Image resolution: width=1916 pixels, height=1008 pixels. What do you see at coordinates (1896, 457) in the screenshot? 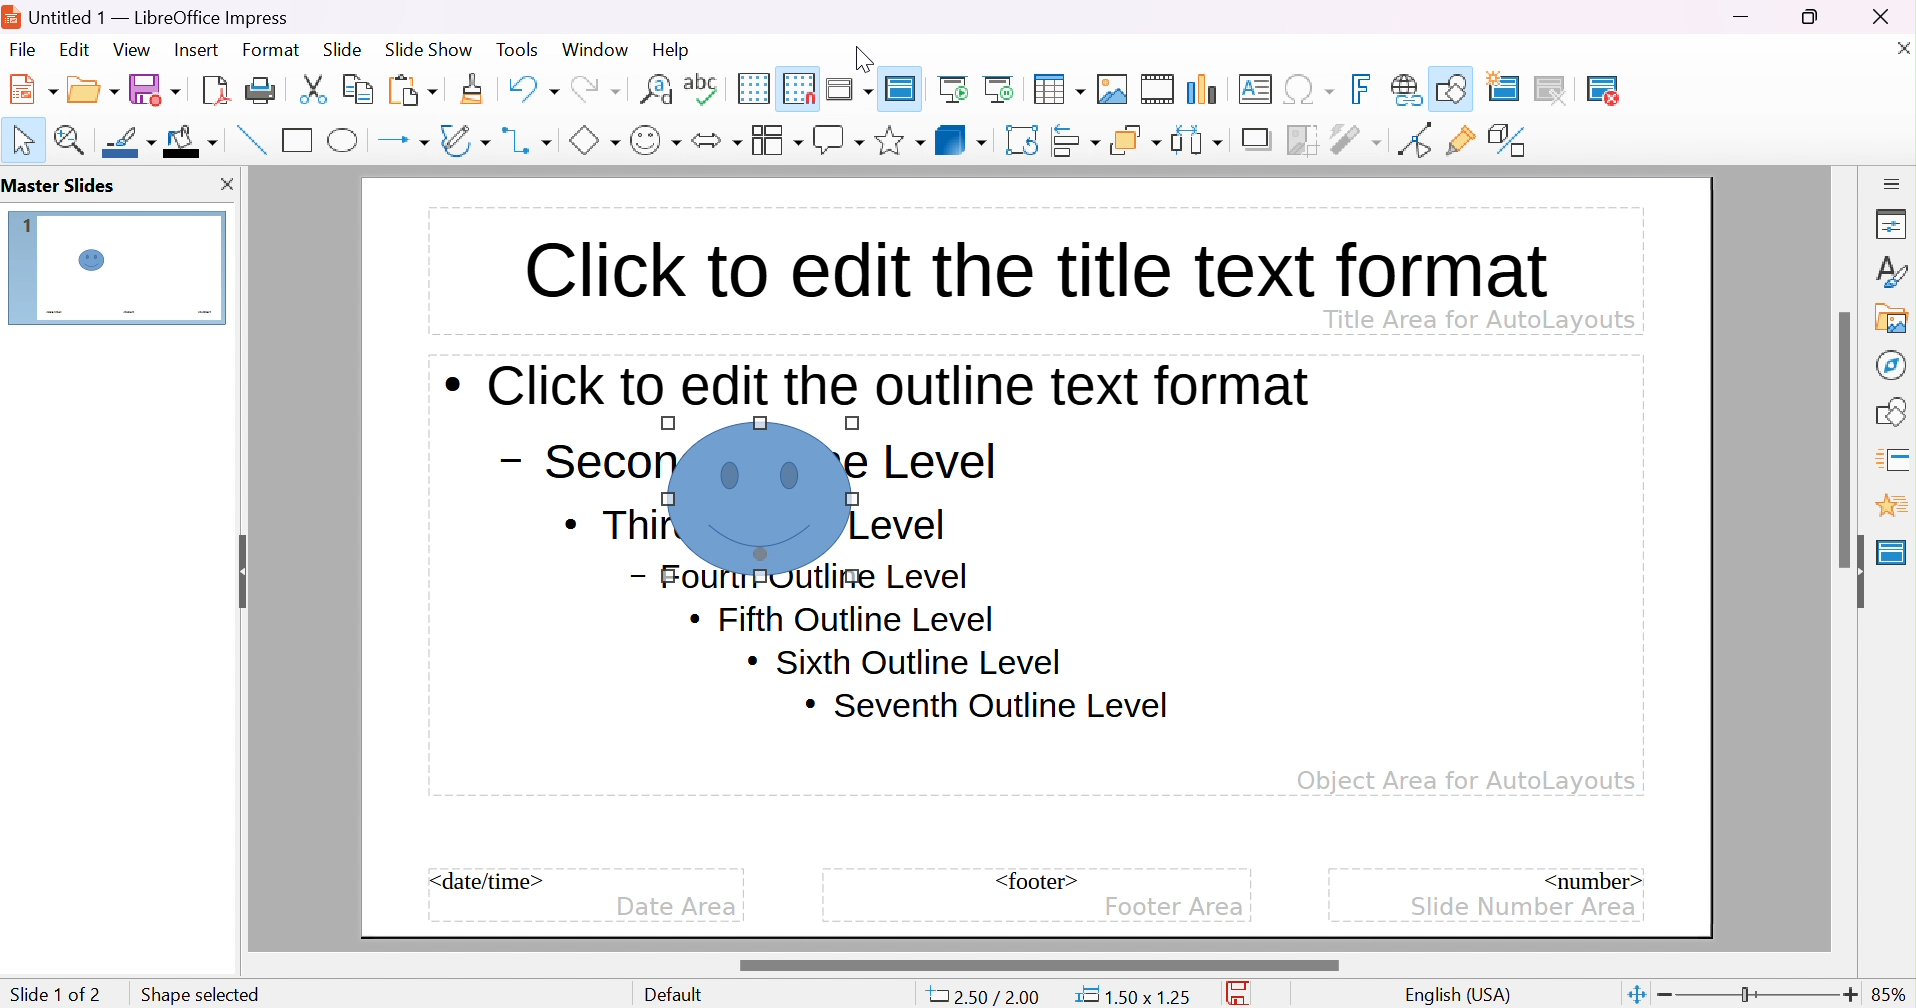
I see `slide transition` at bounding box center [1896, 457].